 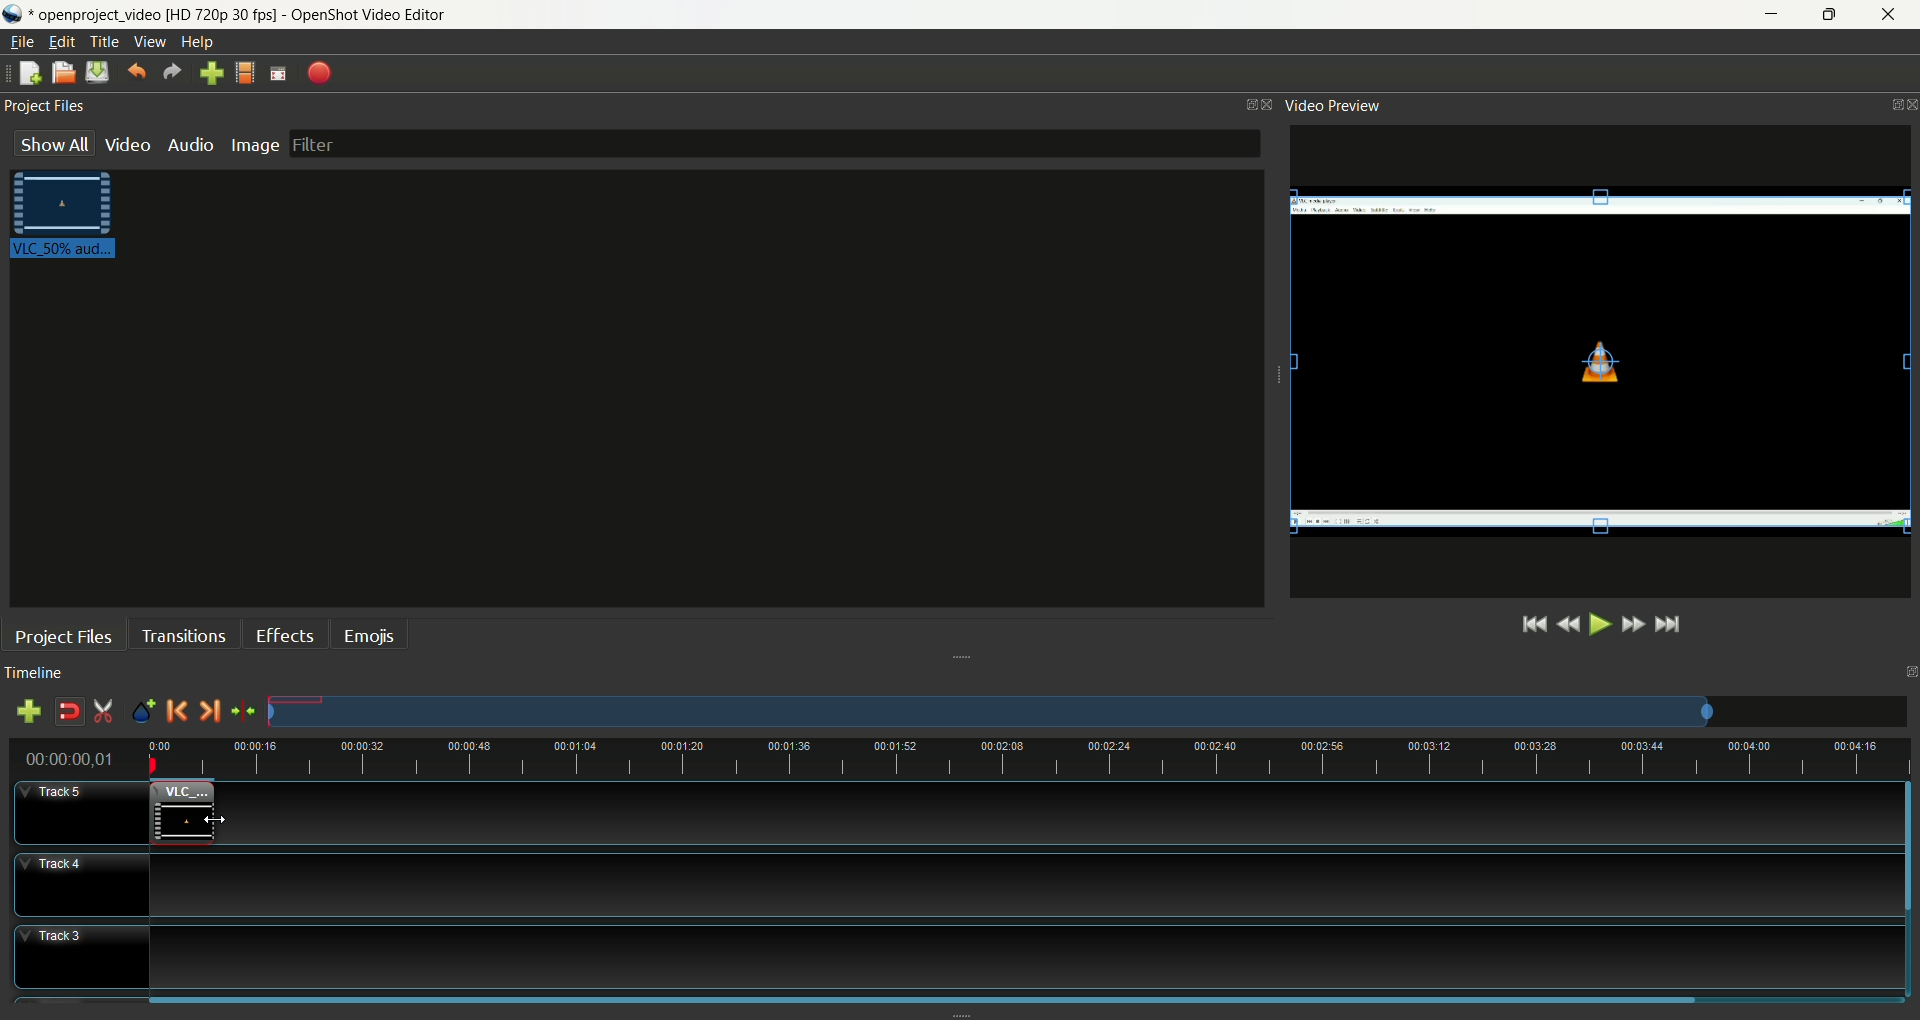 I want to click on disable snapping, so click(x=70, y=713).